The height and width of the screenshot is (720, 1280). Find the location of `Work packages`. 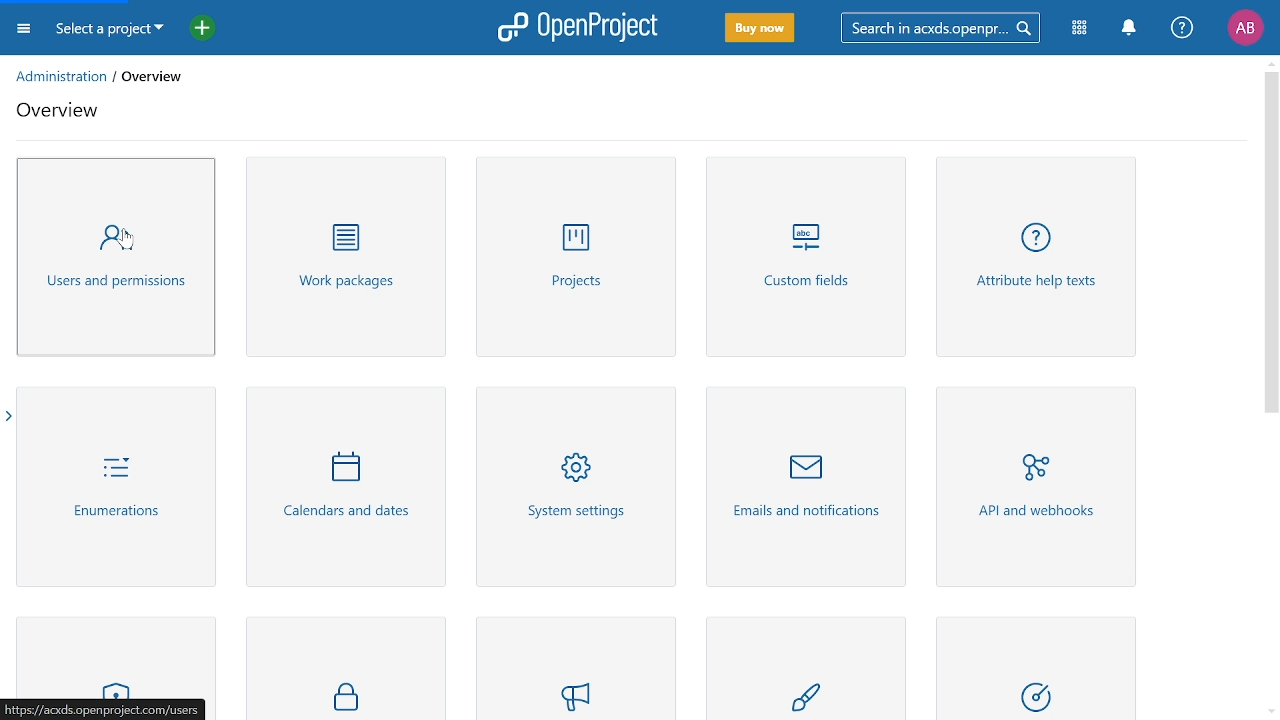

Work packages is located at coordinates (342, 257).